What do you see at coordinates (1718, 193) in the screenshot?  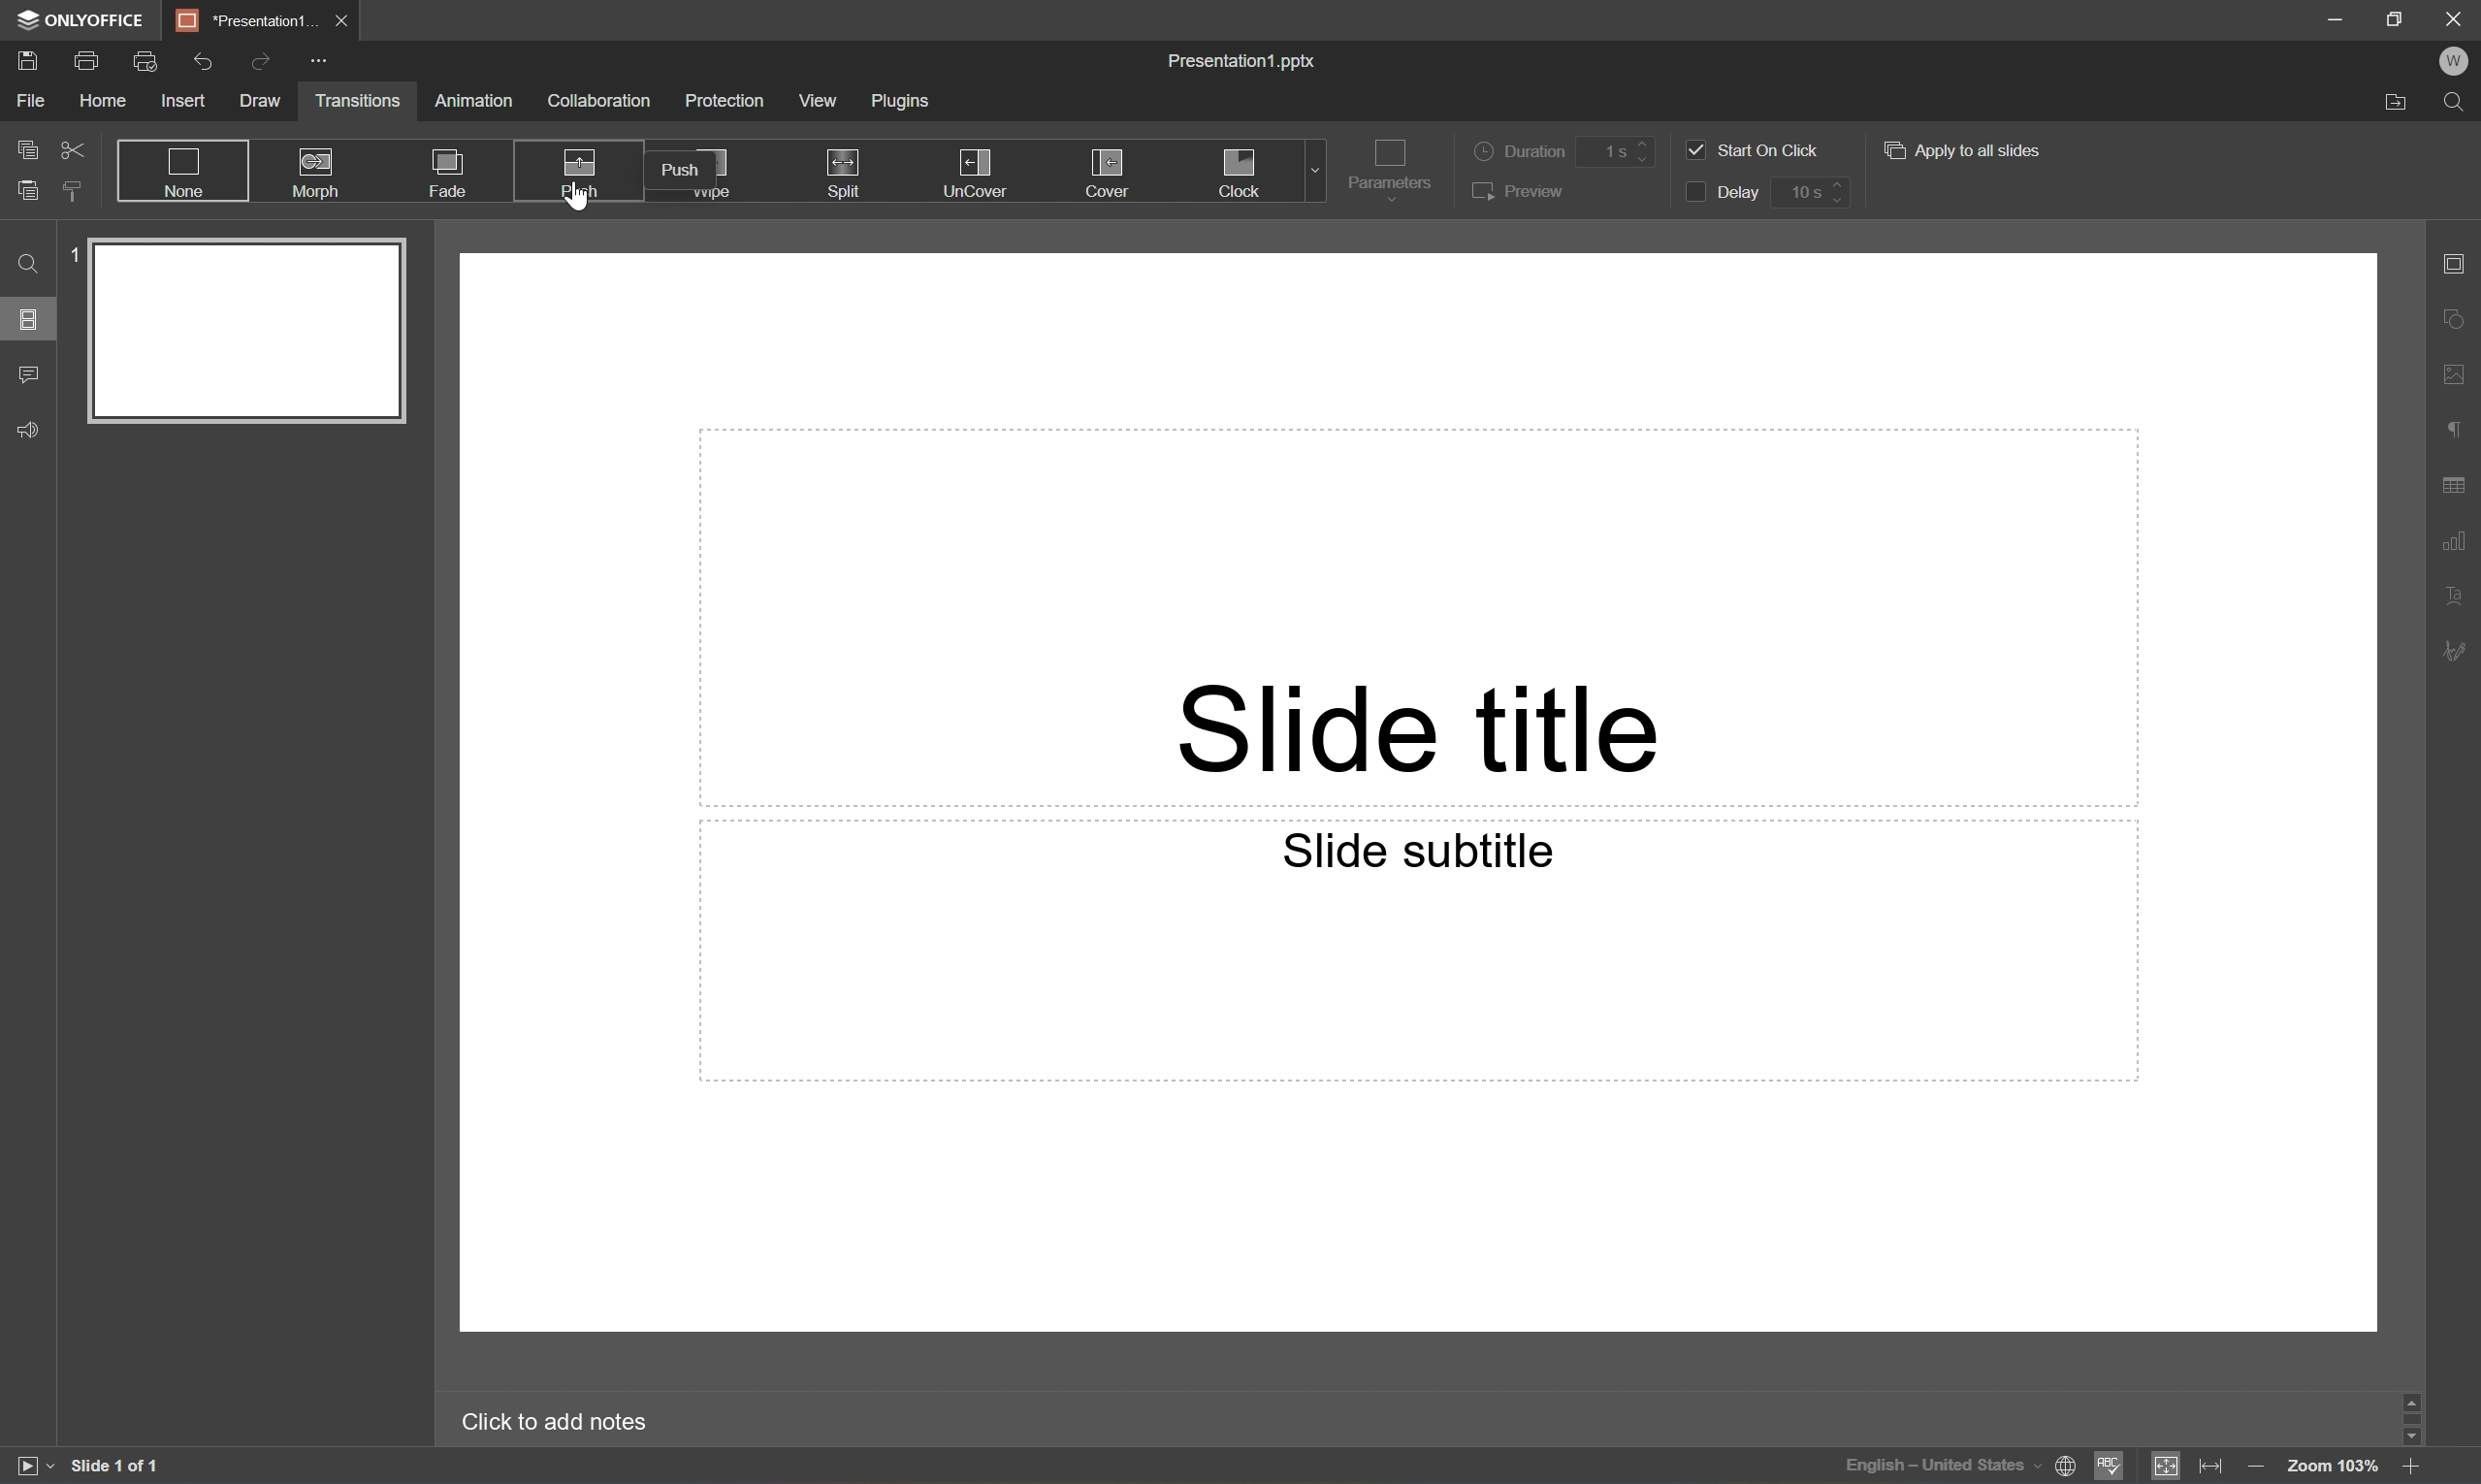 I see `Delay` at bounding box center [1718, 193].